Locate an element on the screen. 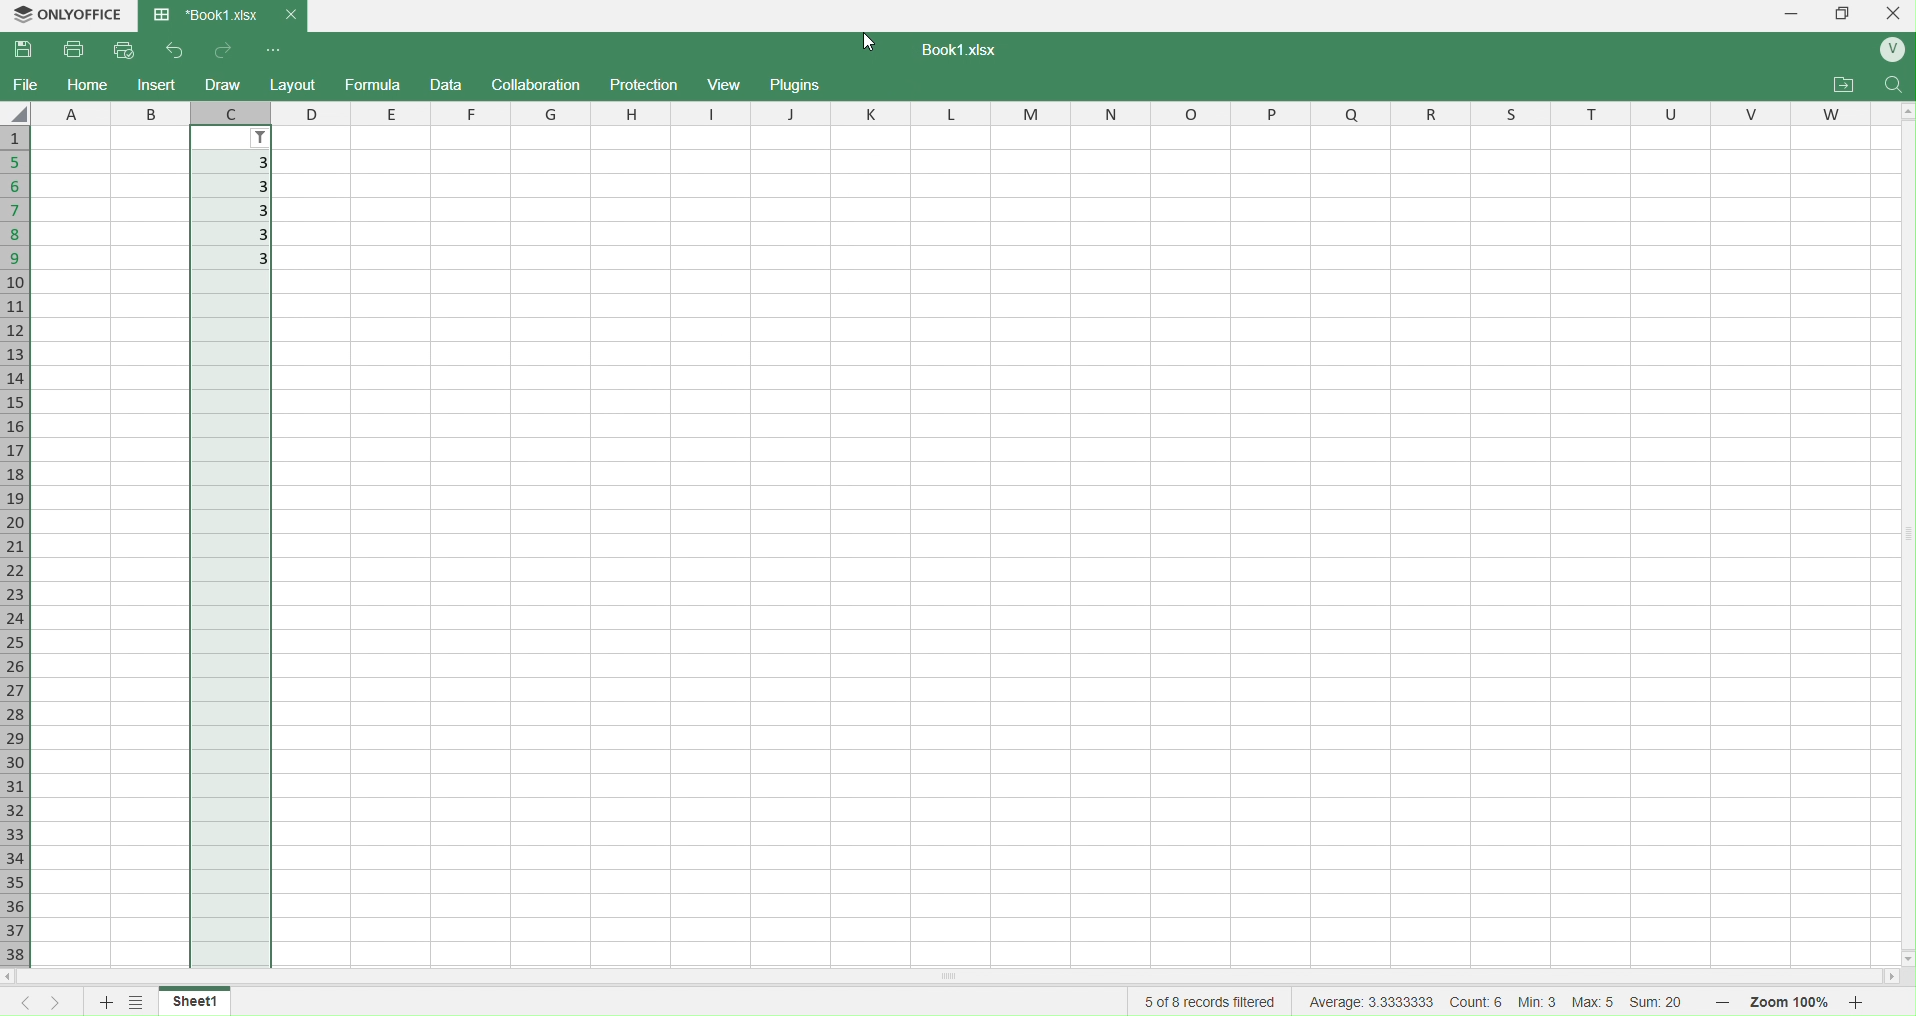 Image resolution: width=1916 pixels, height=1016 pixels. Scrollbar is located at coordinates (1904, 528).